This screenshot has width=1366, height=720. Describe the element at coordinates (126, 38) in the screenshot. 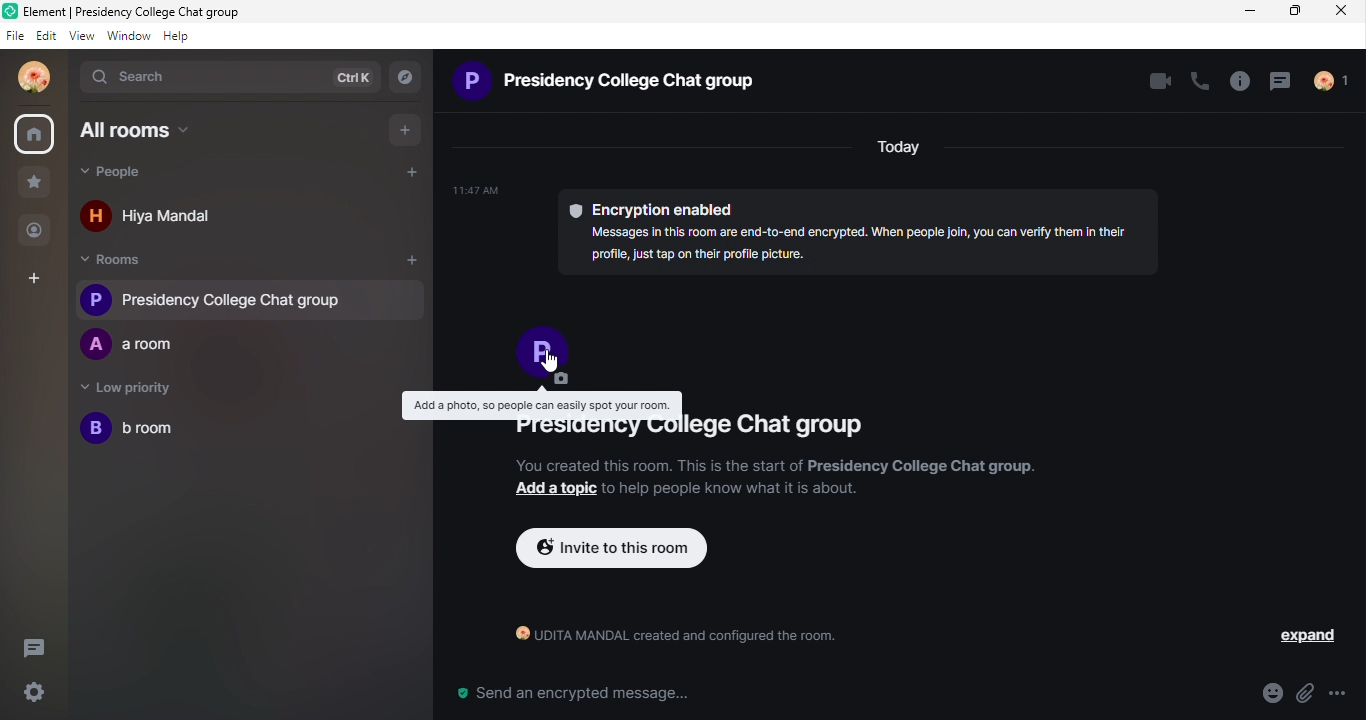

I see `window` at that location.